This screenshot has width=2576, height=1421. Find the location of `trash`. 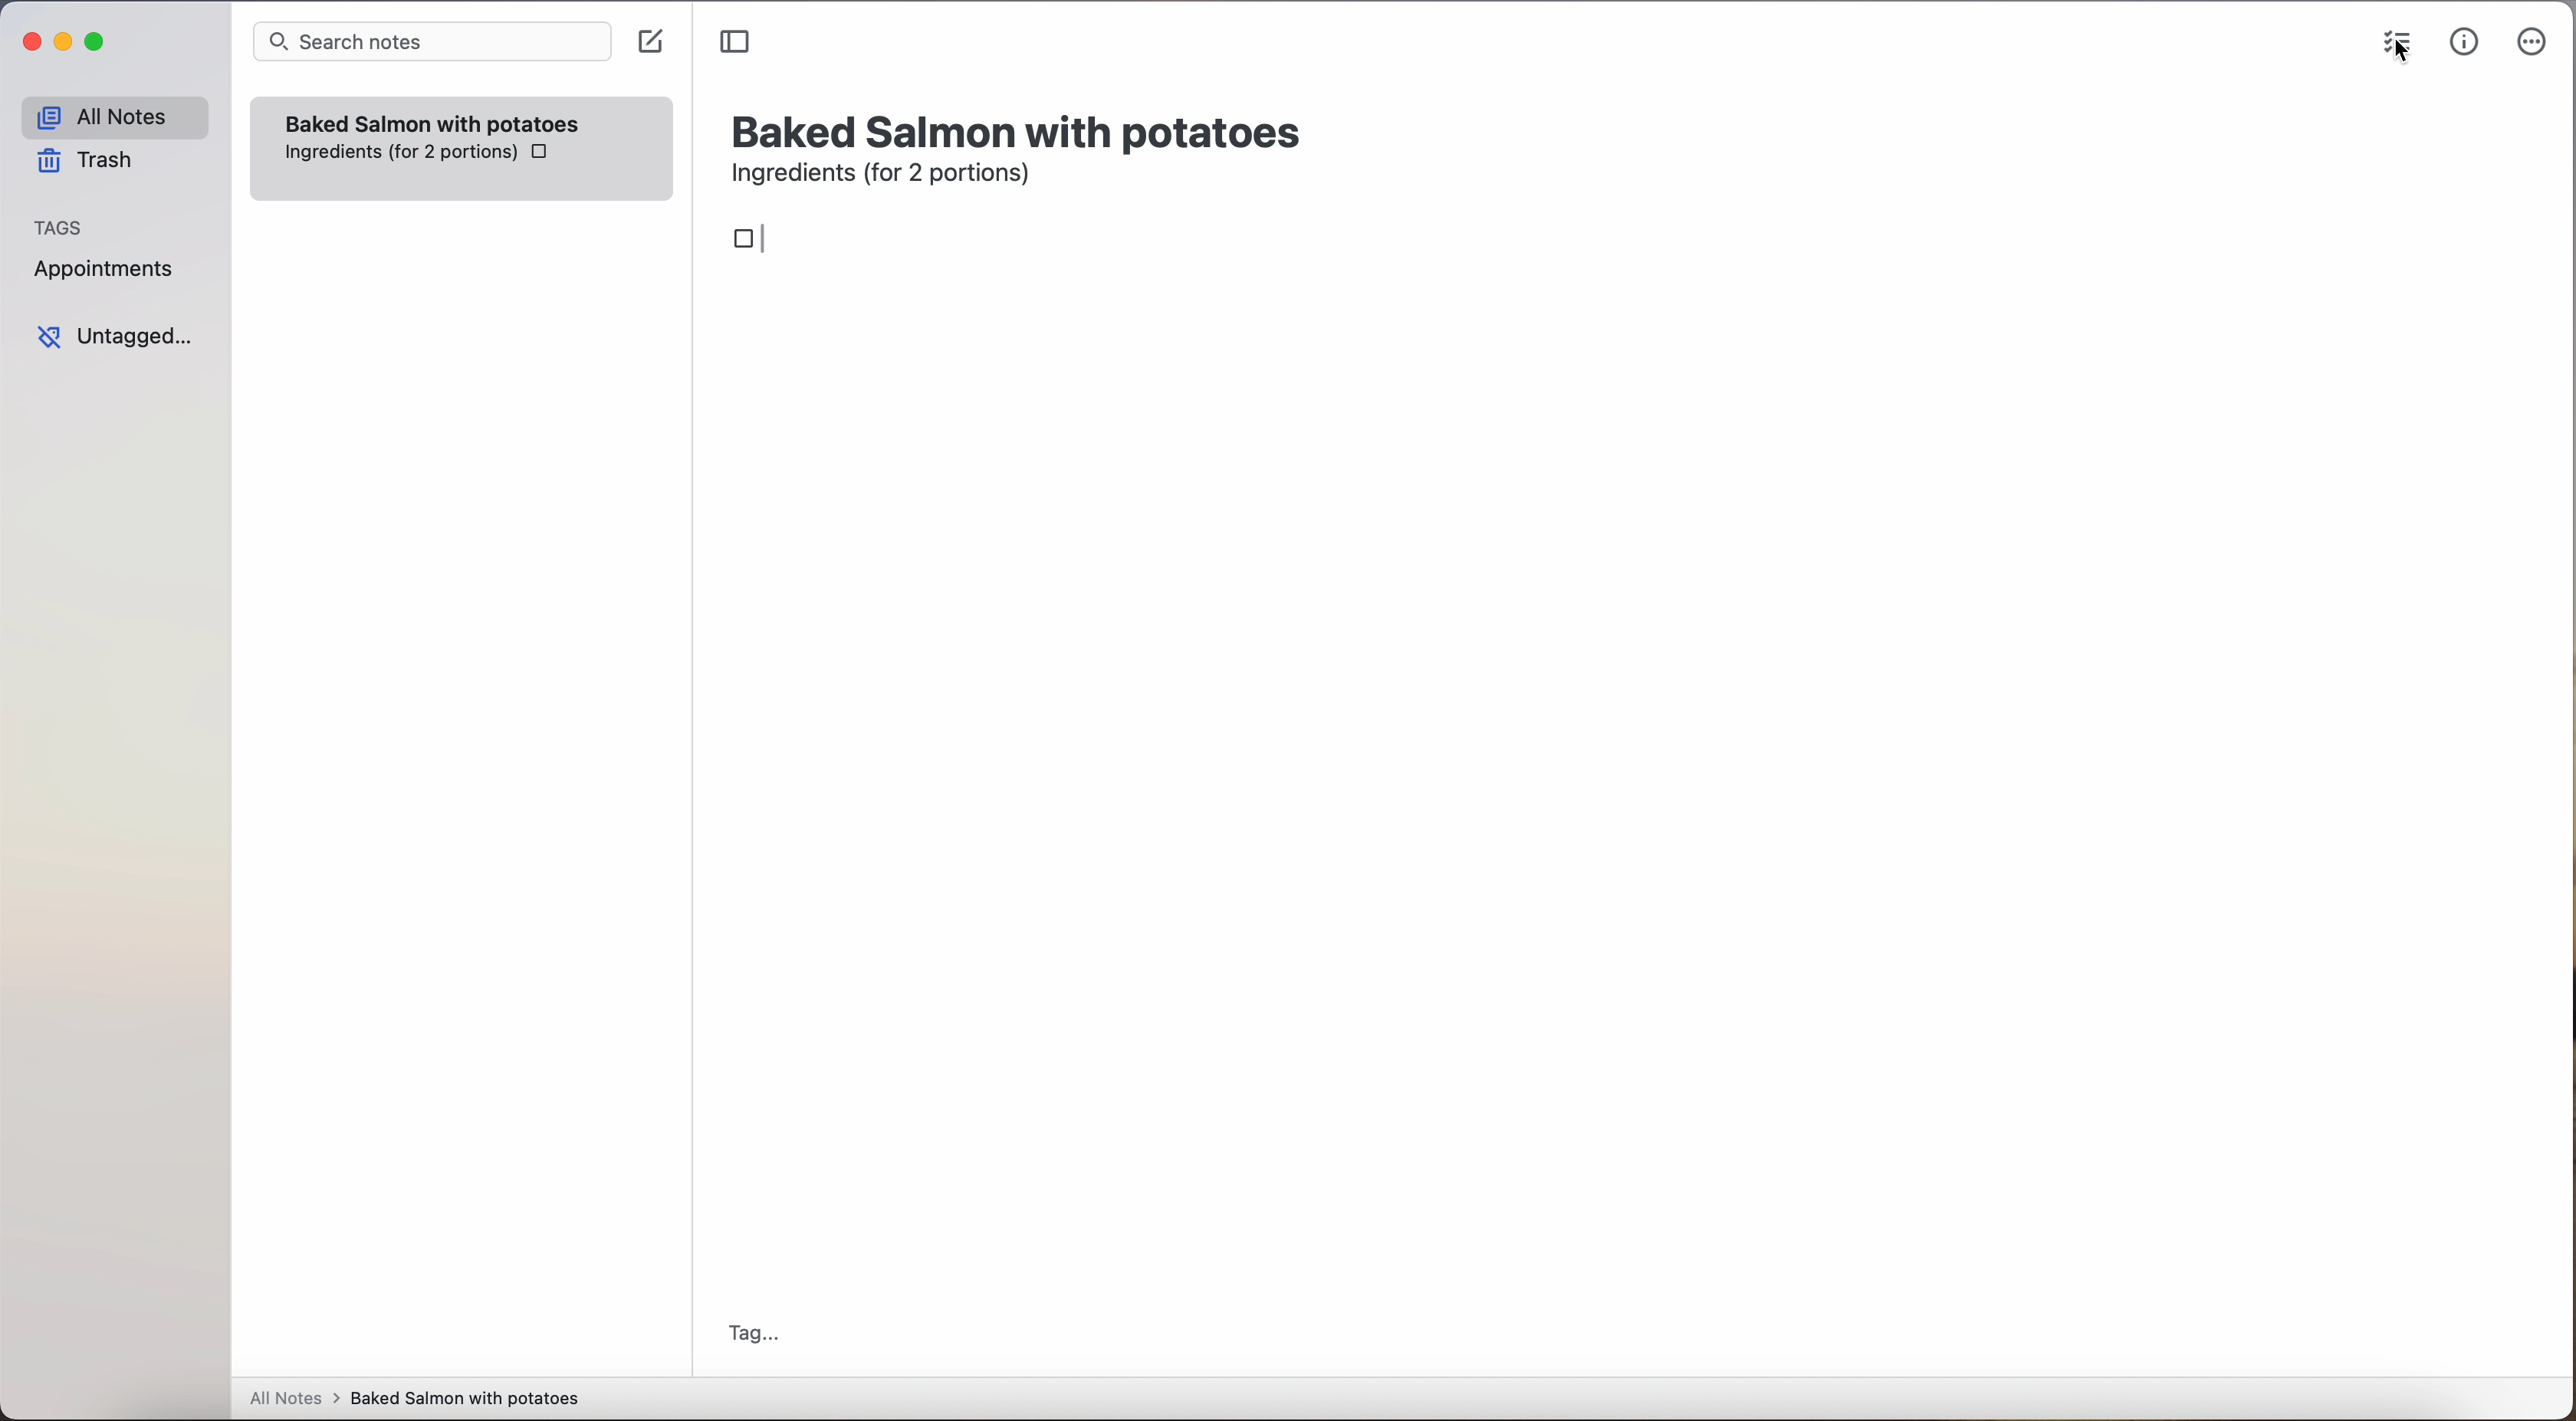

trash is located at coordinates (92, 161).